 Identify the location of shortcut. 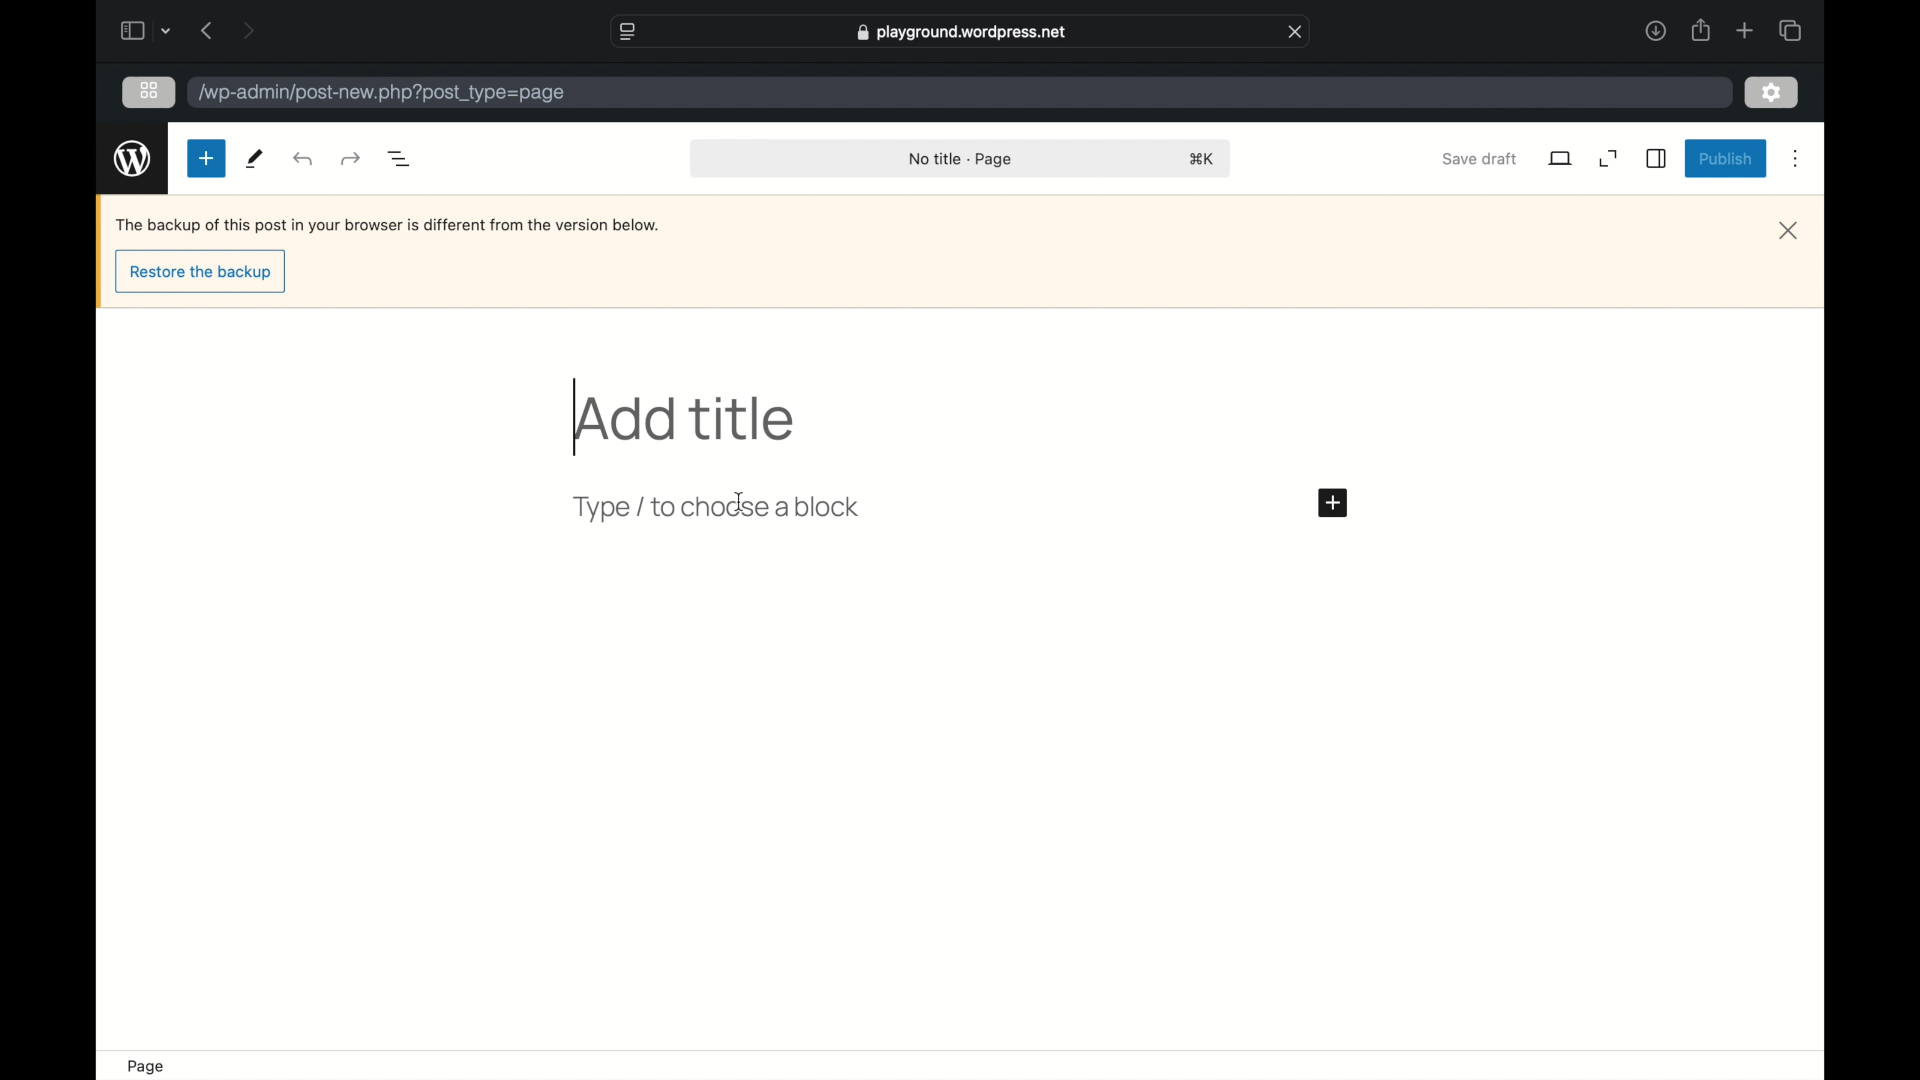
(1202, 159).